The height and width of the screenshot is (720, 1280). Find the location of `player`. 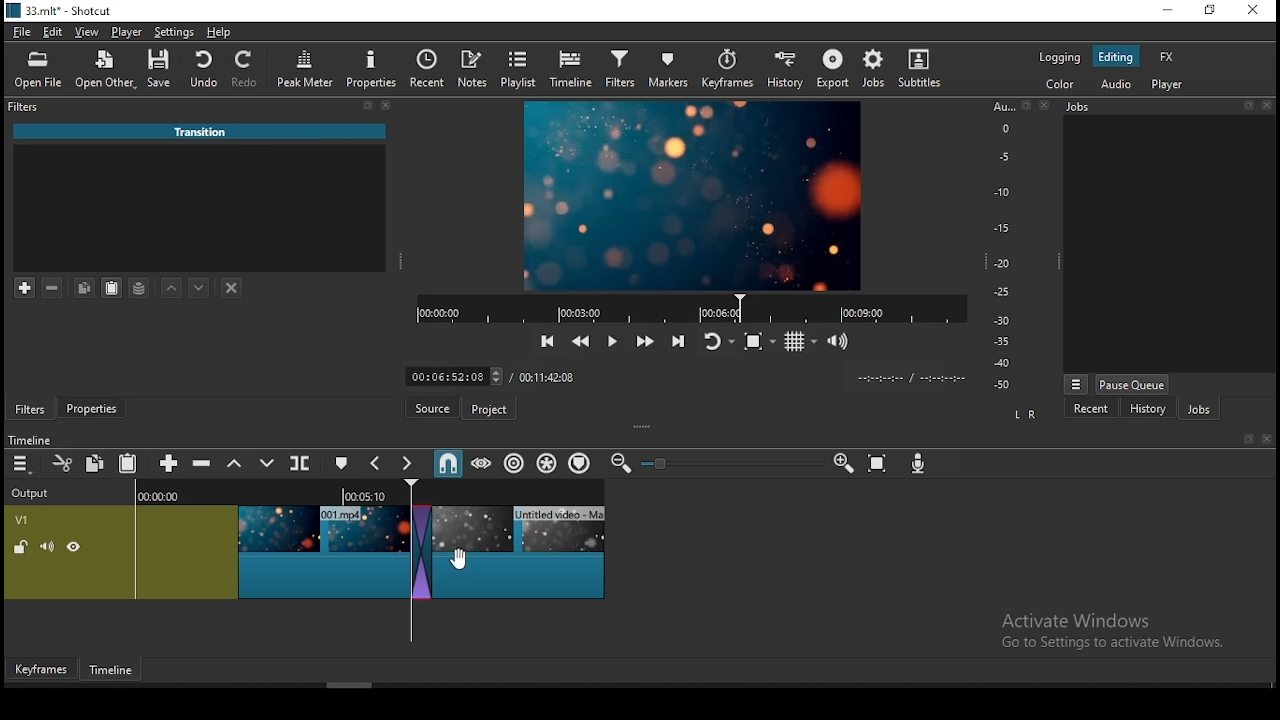

player is located at coordinates (1167, 86).